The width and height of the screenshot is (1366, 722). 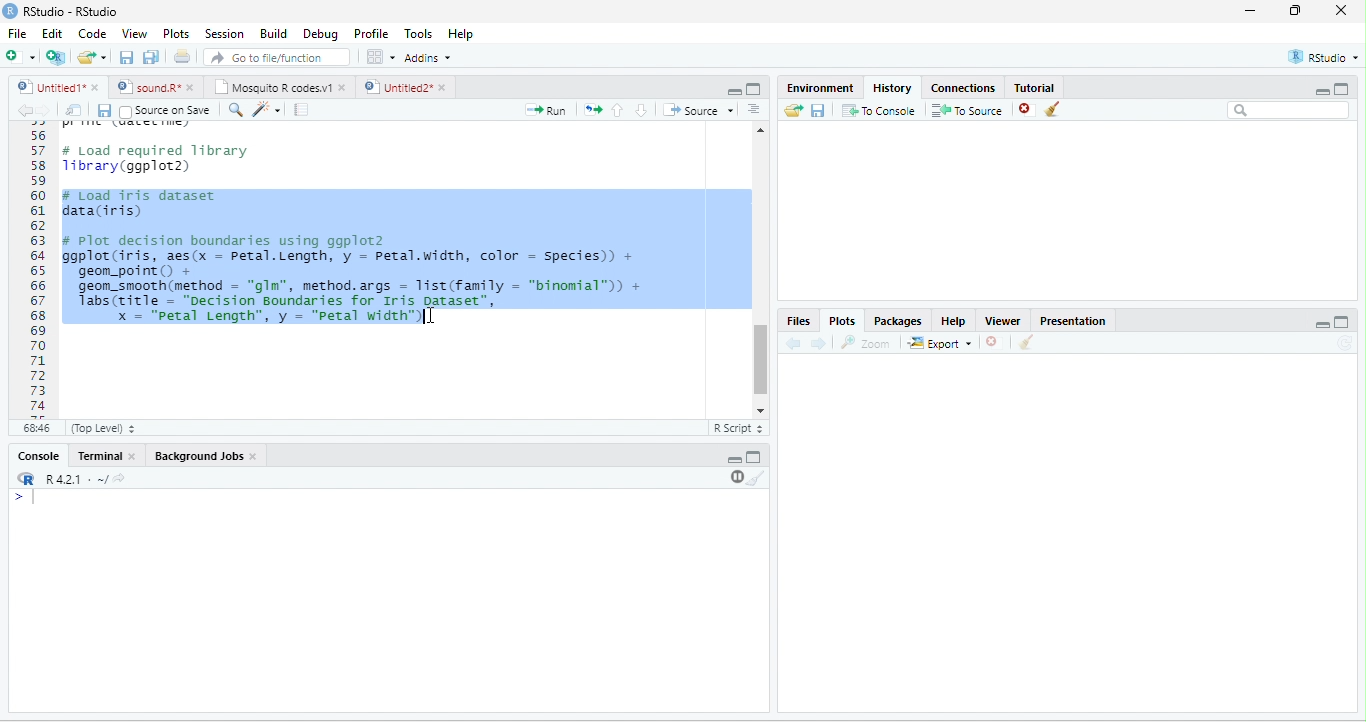 What do you see at coordinates (71, 480) in the screenshot?
I see `R.4.2.1 .~/` at bounding box center [71, 480].